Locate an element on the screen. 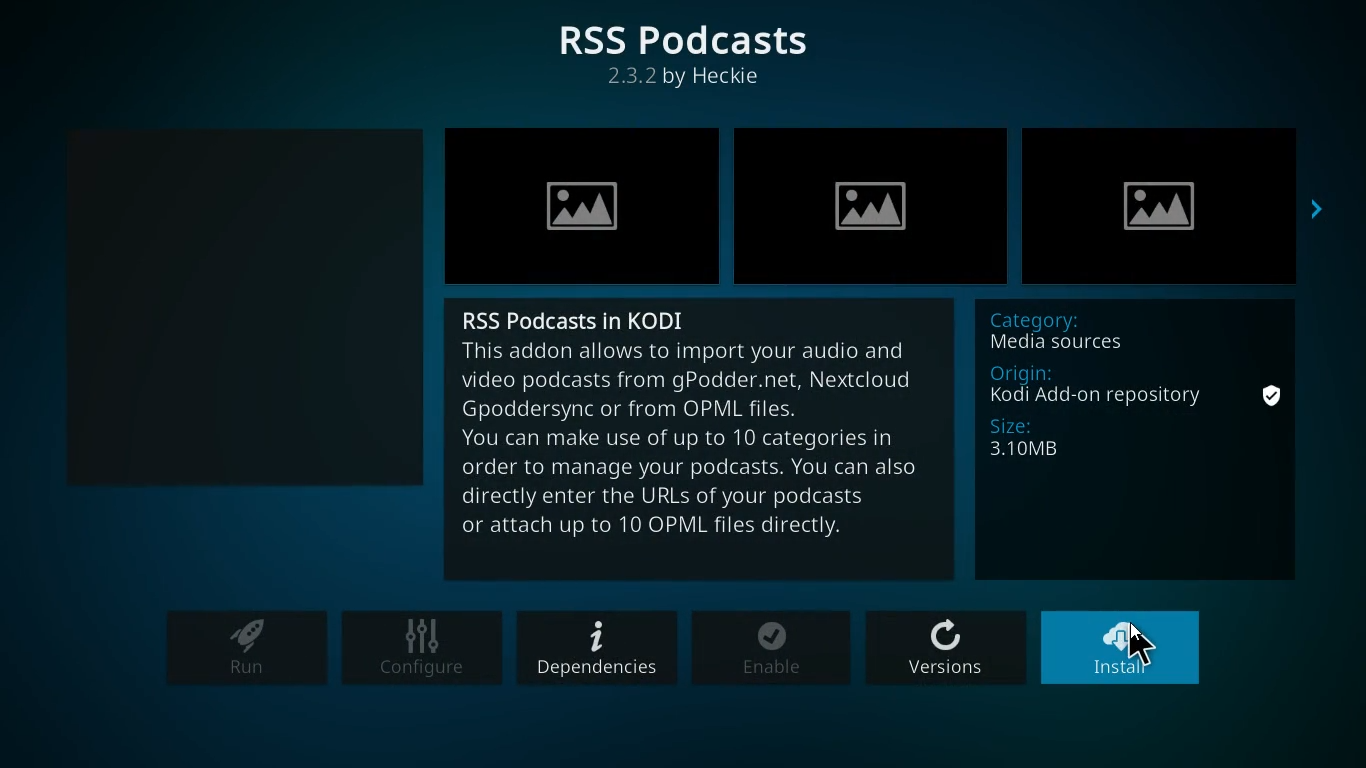 This screenshot has height=768, width=1366. versions is located at coordinates (948, 649).